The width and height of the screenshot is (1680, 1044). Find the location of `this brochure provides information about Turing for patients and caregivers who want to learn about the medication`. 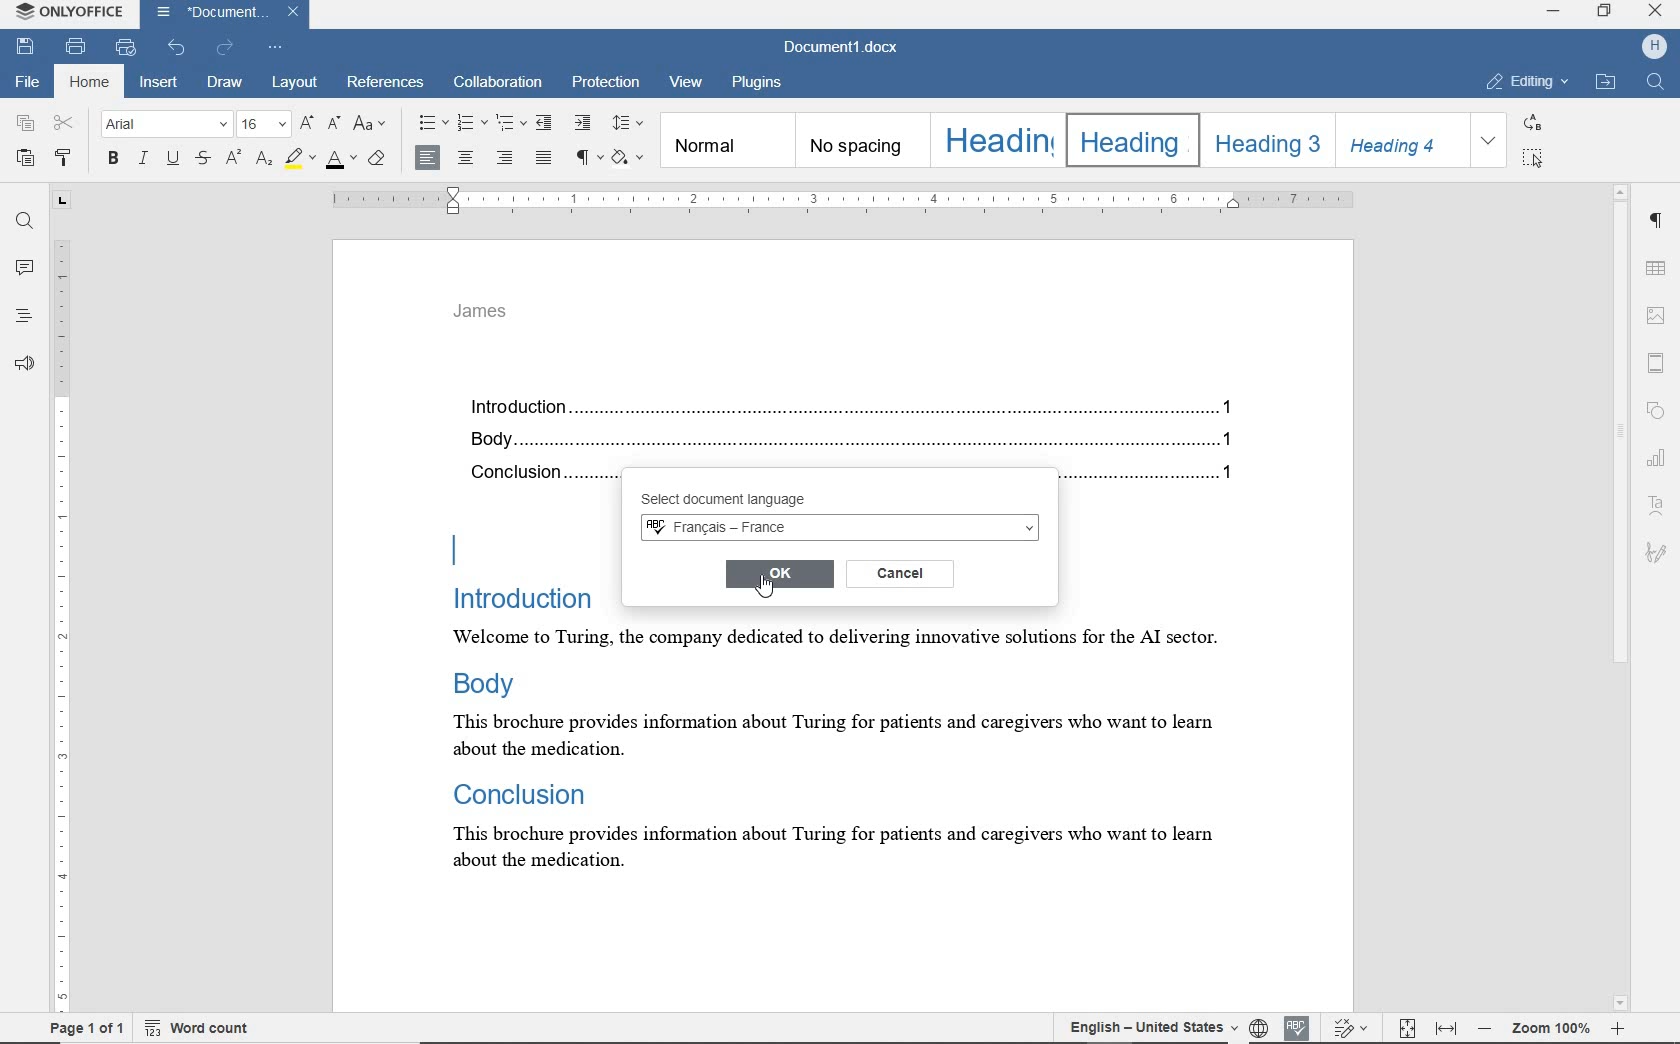

this brochure provides information about Turing for patients and caregivers who want to learn about the medication is located at coordinates (848, 853).